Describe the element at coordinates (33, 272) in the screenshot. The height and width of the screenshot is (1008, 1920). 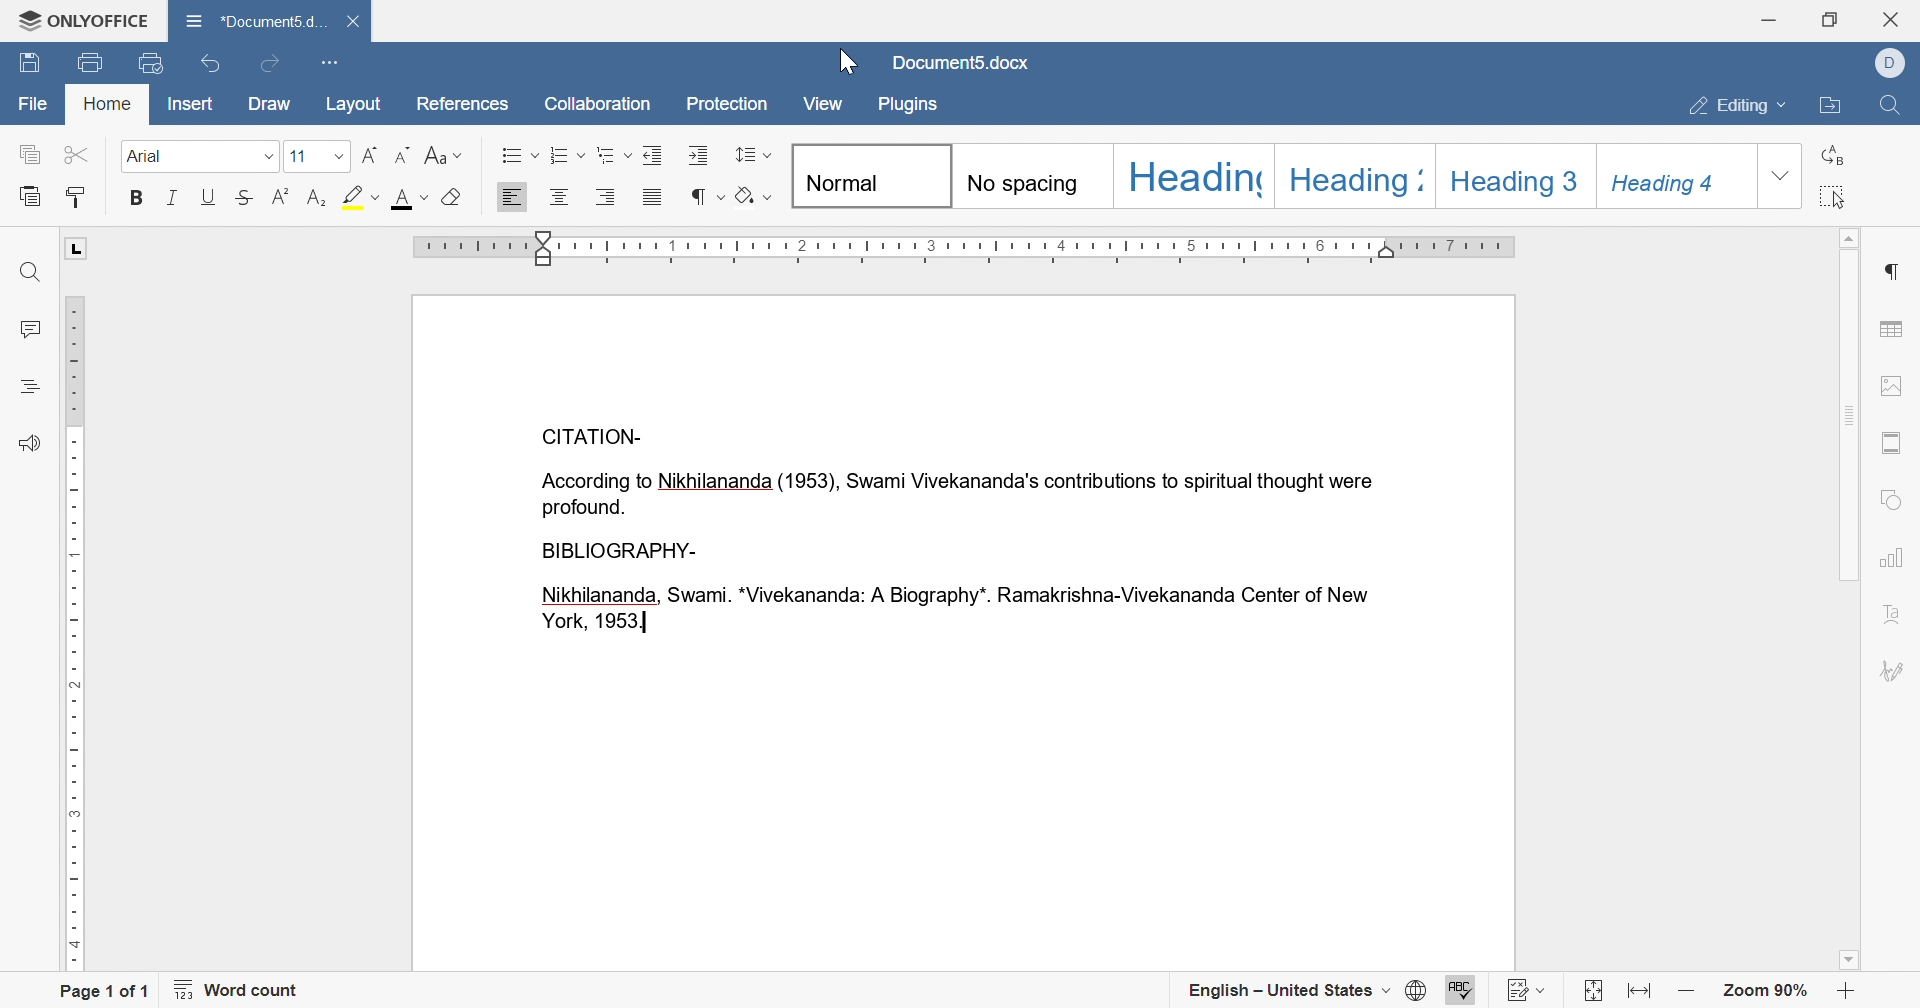
I see `find` at that location.